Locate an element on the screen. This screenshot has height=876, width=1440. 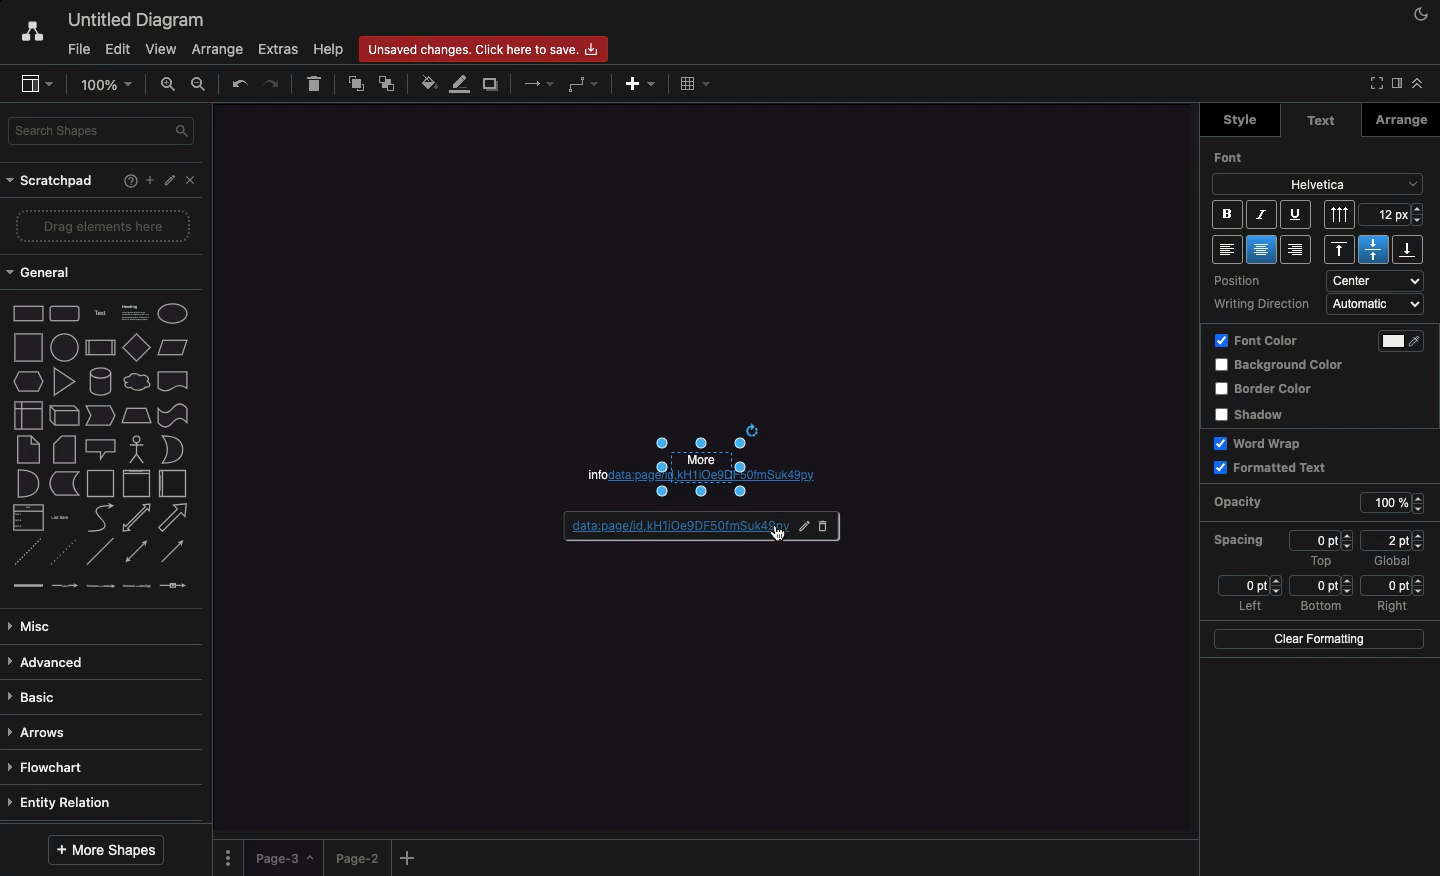
hexagon is located at coordinates (29, 382).